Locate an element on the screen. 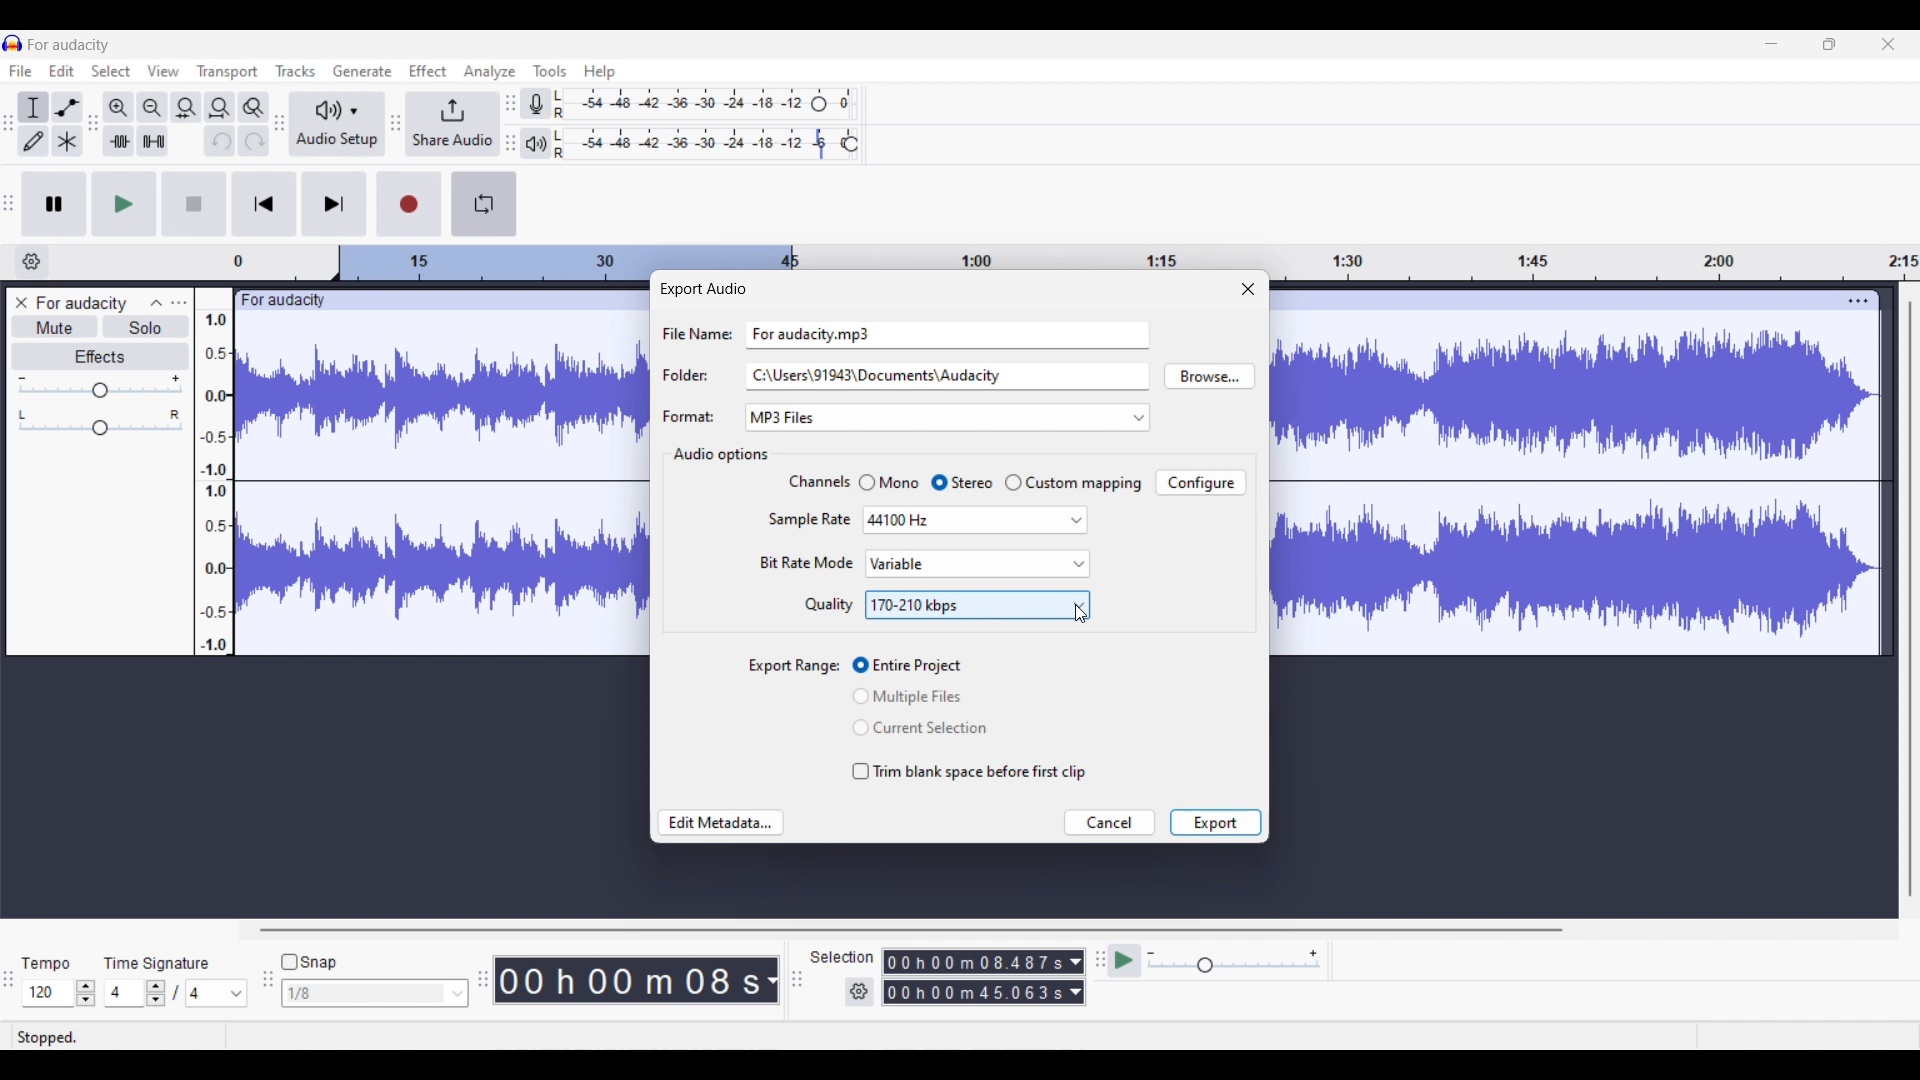 This screenshot has height=1080, width=1920. Stop is located at coordinates (194, 203).